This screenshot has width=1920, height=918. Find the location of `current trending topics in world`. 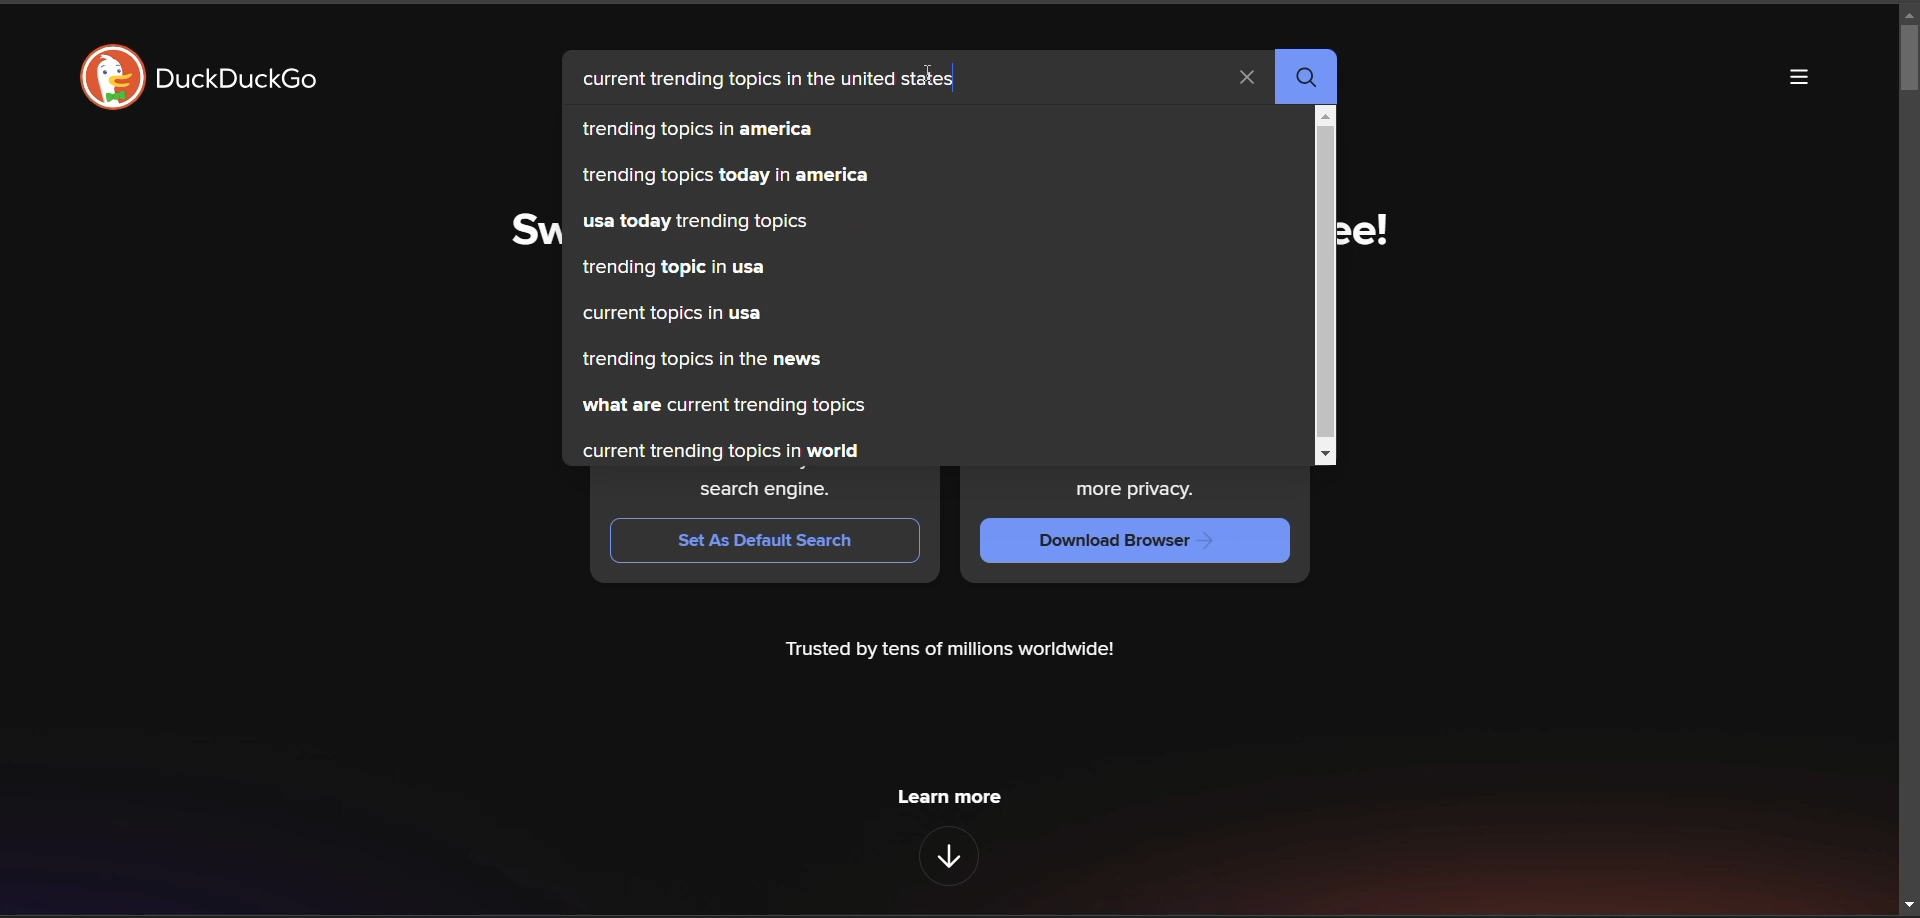

current trending topics in world is located at coordinates (736, 452).